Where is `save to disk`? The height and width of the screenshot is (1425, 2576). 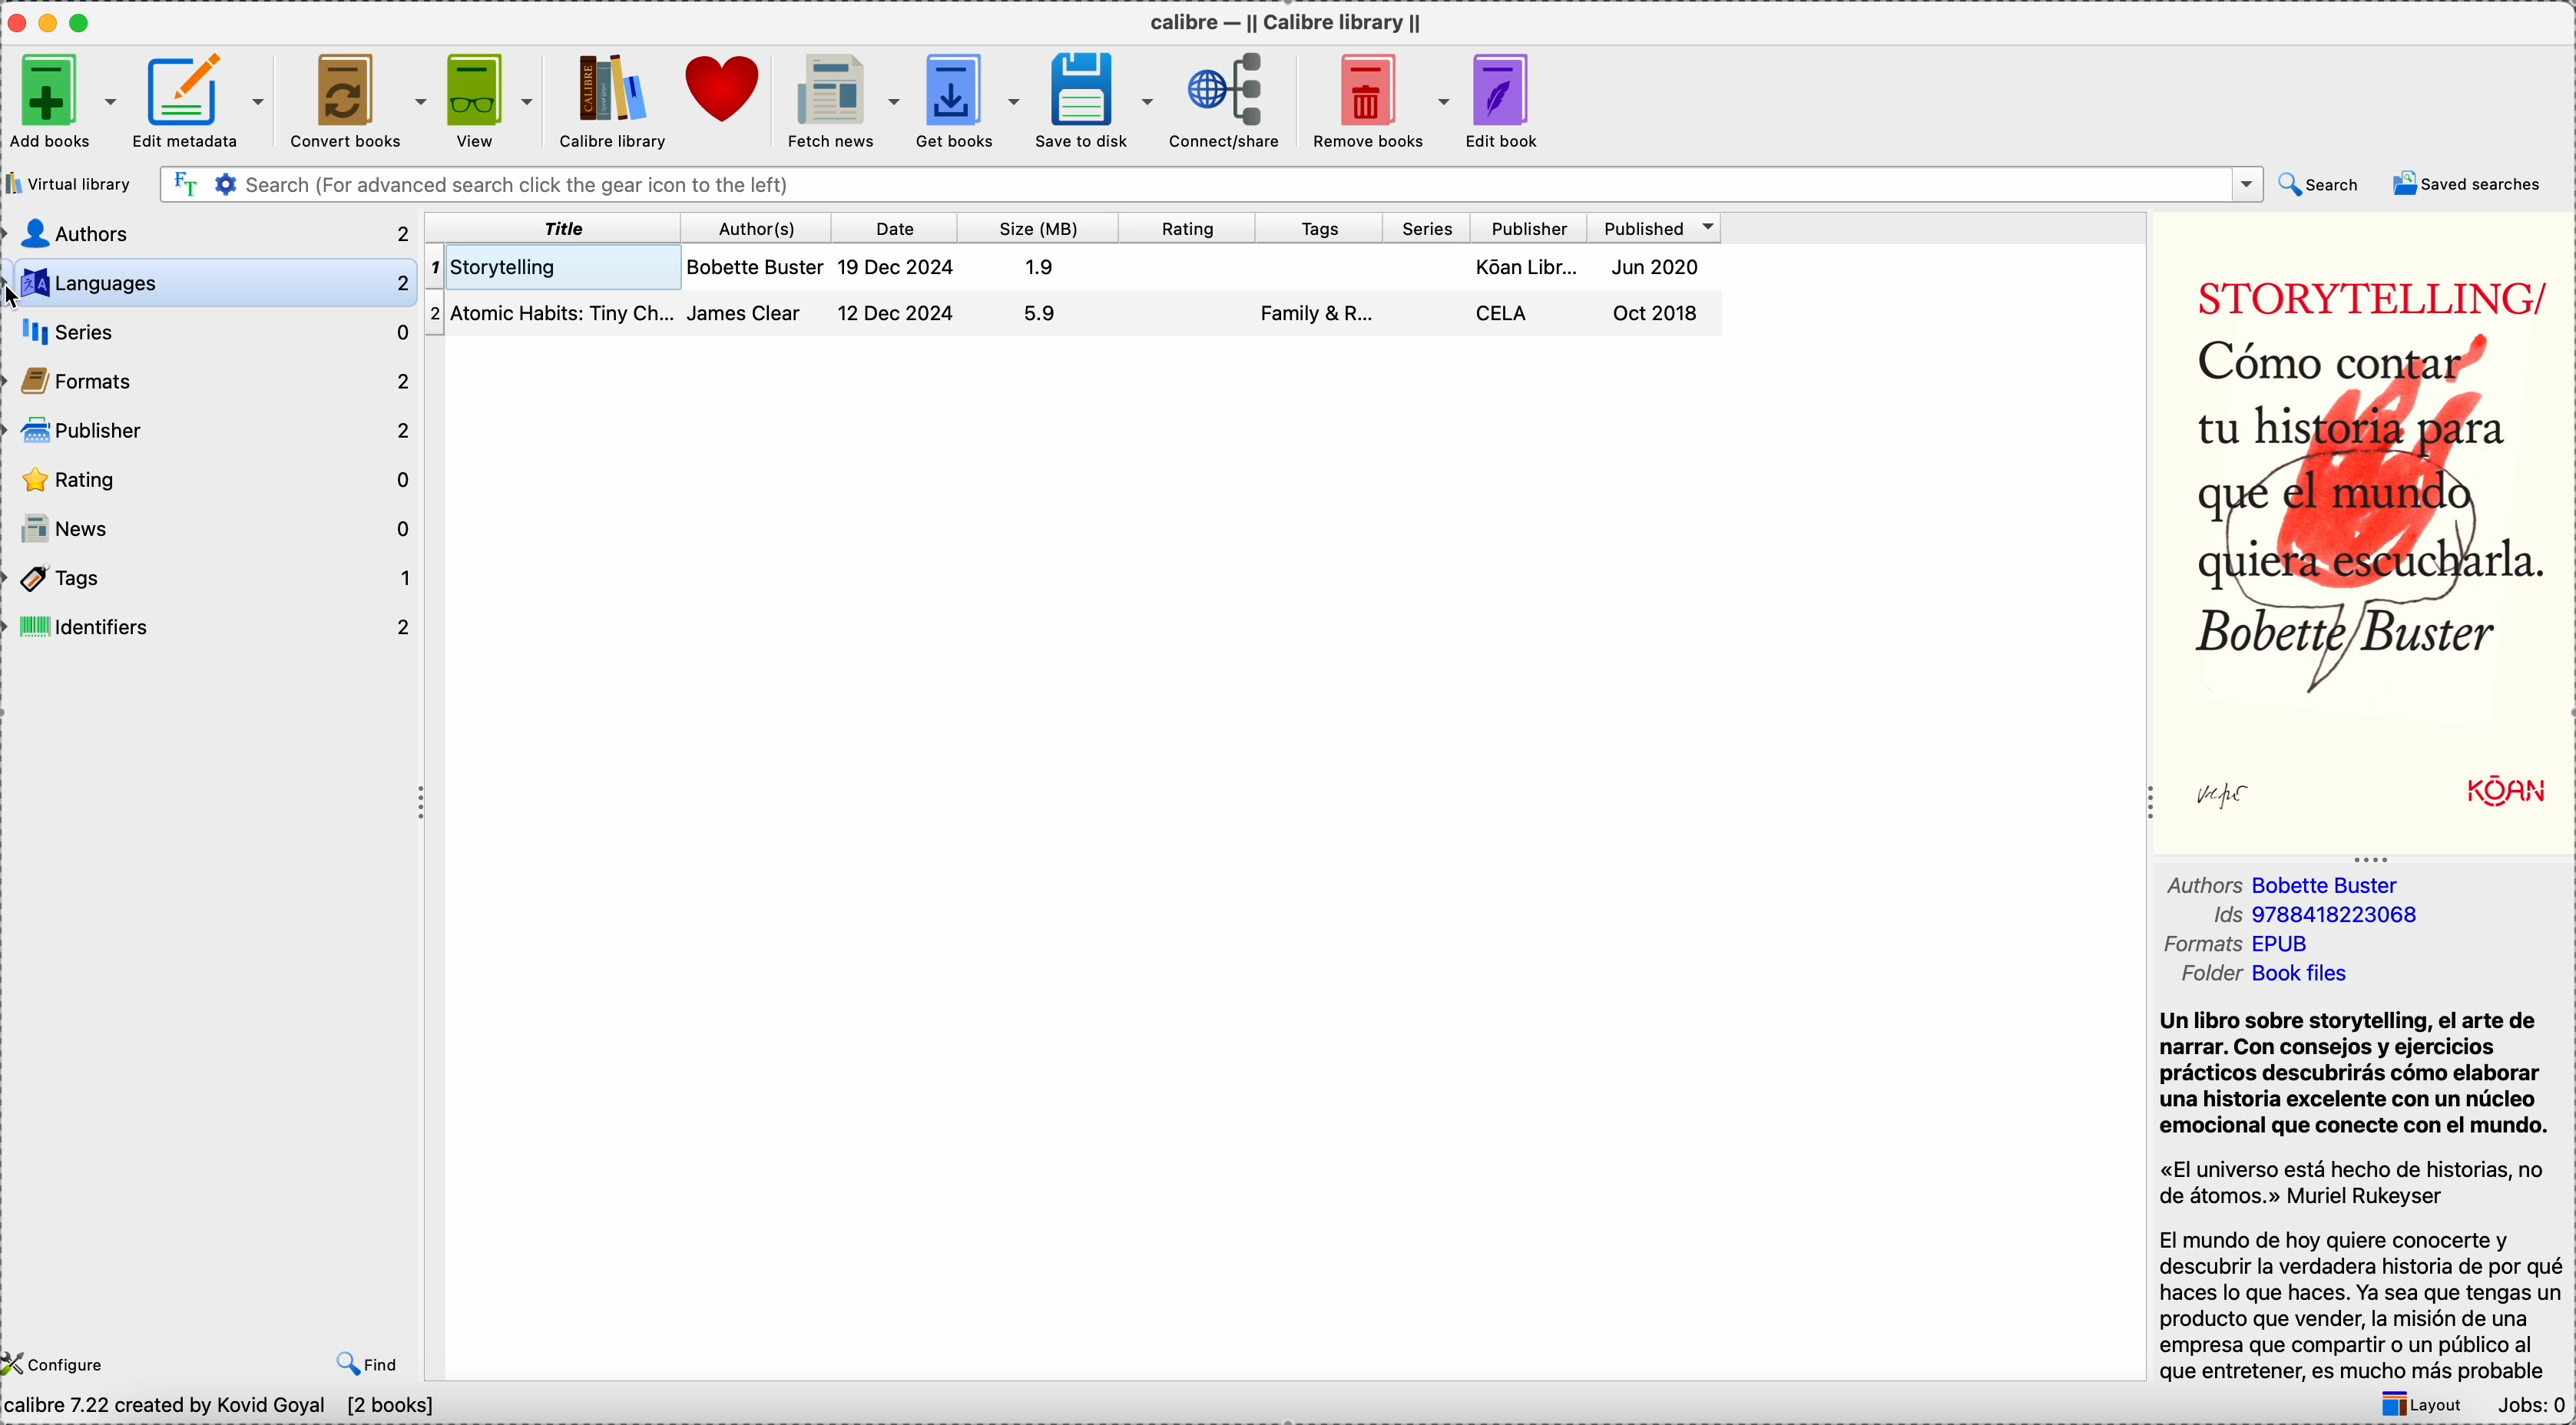 save to disk is located at coordinates (1096, 99).